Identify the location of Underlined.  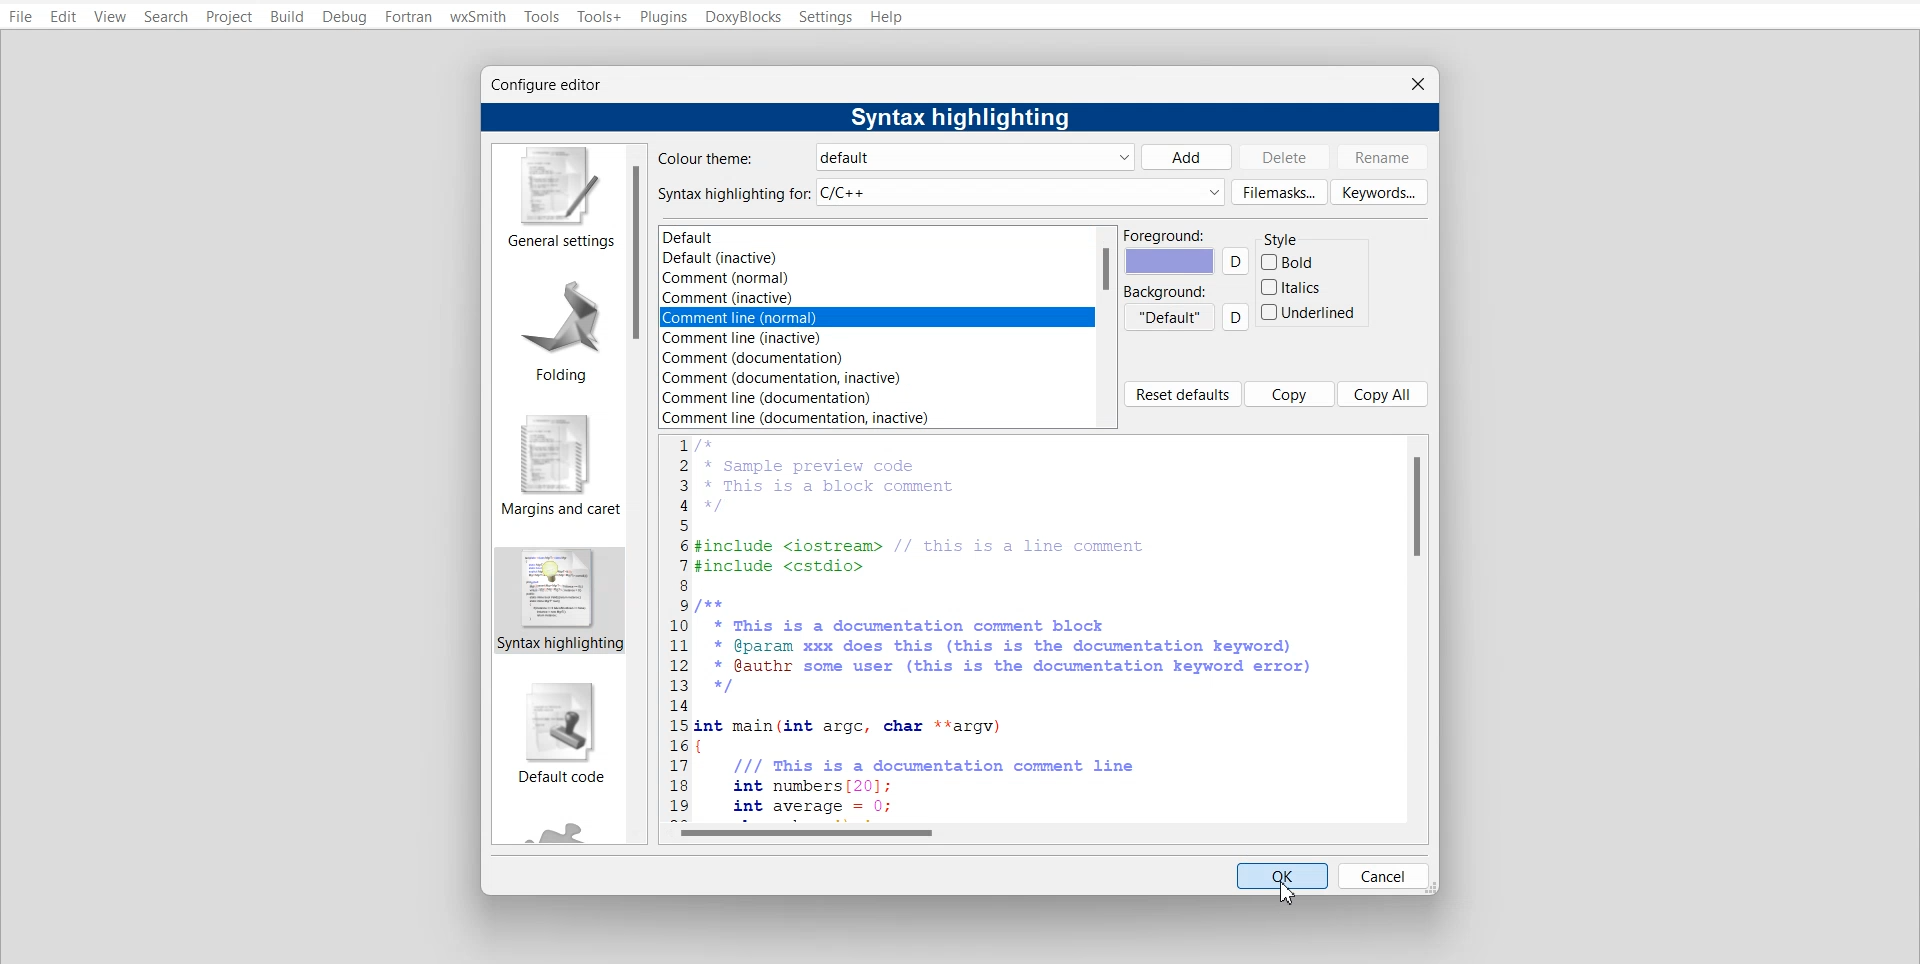
(1307, 312).